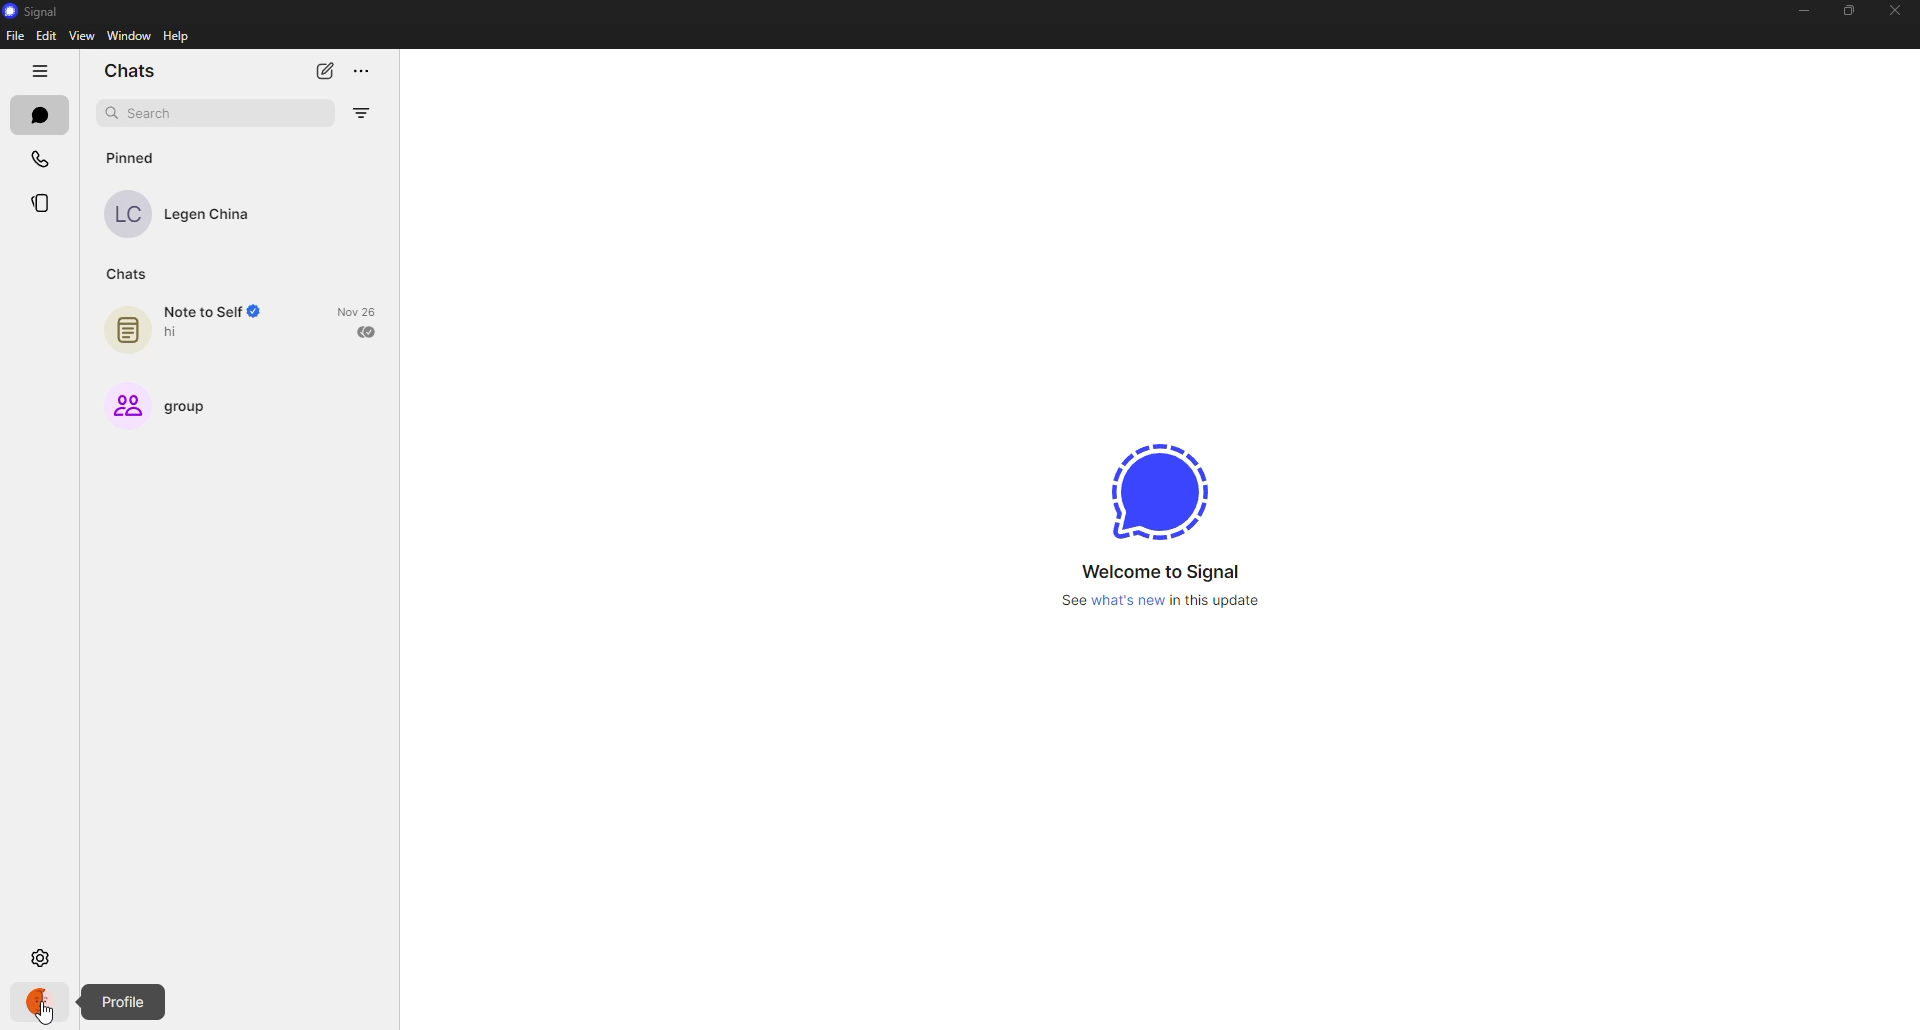  I want to click on pinned, so click(136, 157).